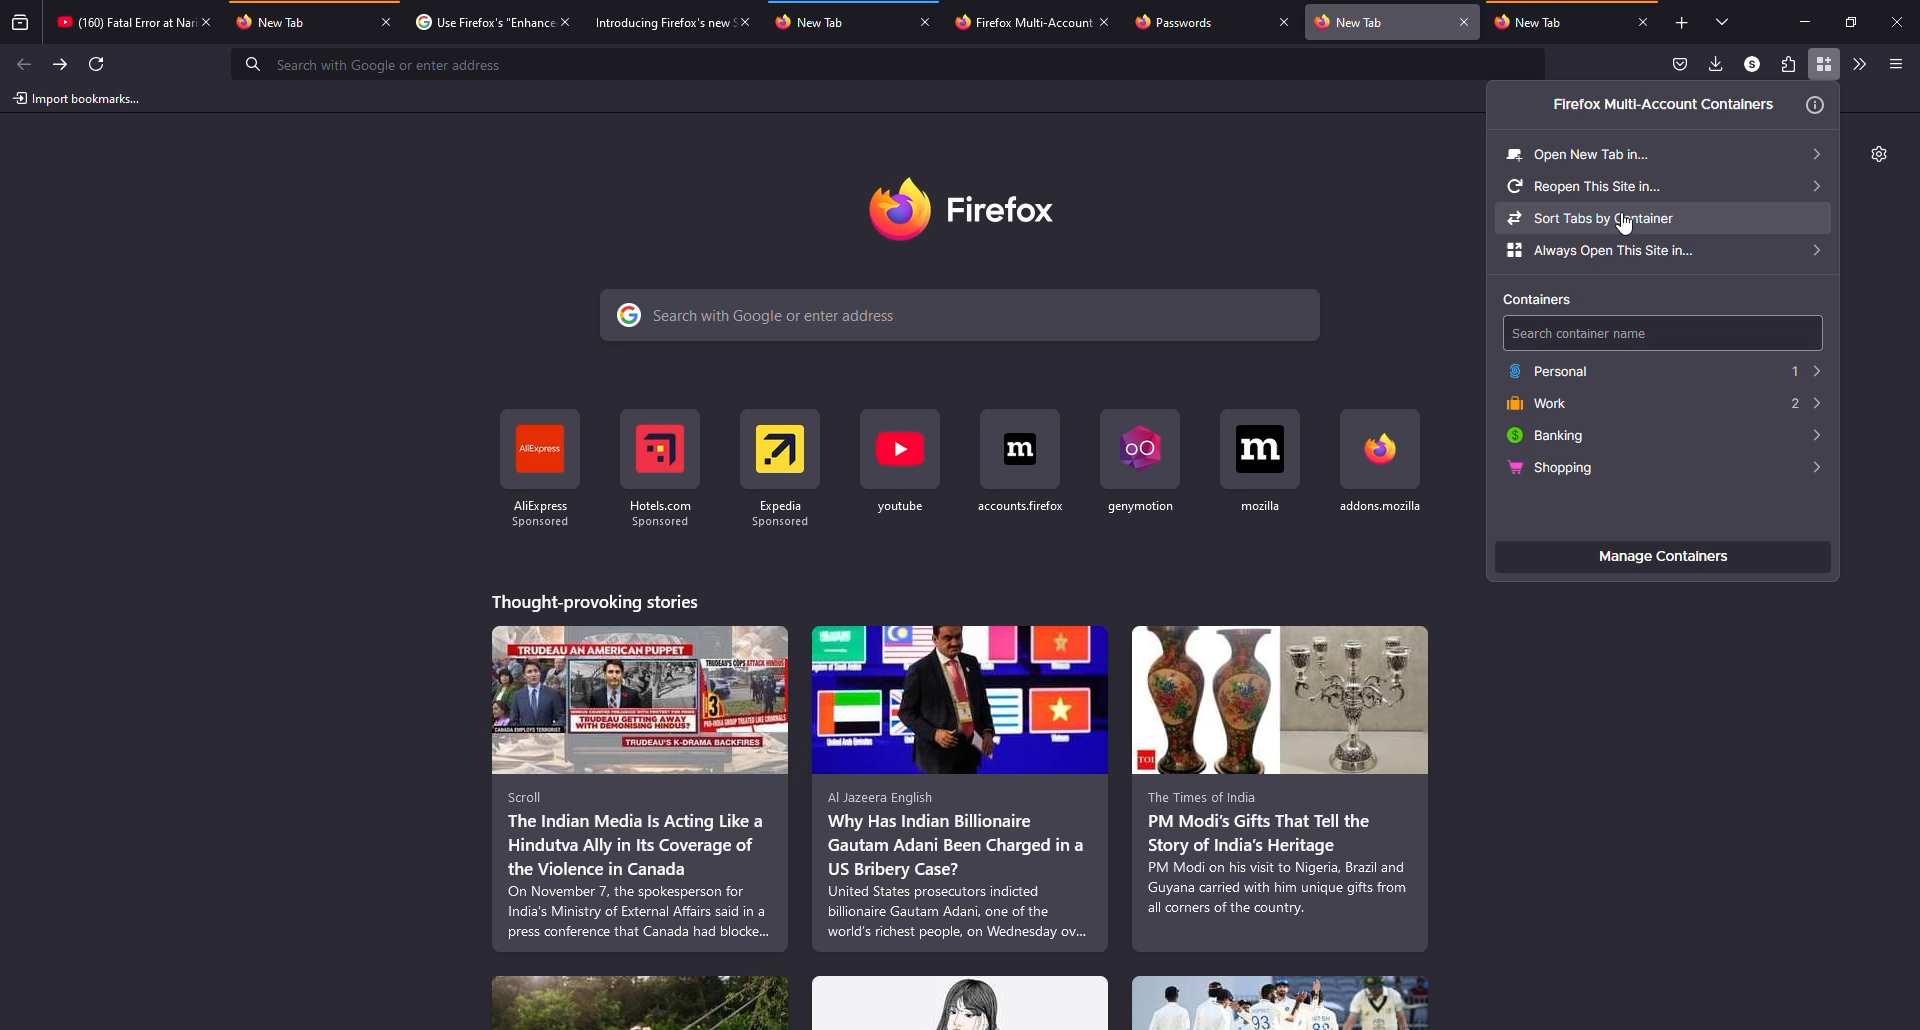 The image size is (1920, 1030). I want to click on tab, so click(479, 21).